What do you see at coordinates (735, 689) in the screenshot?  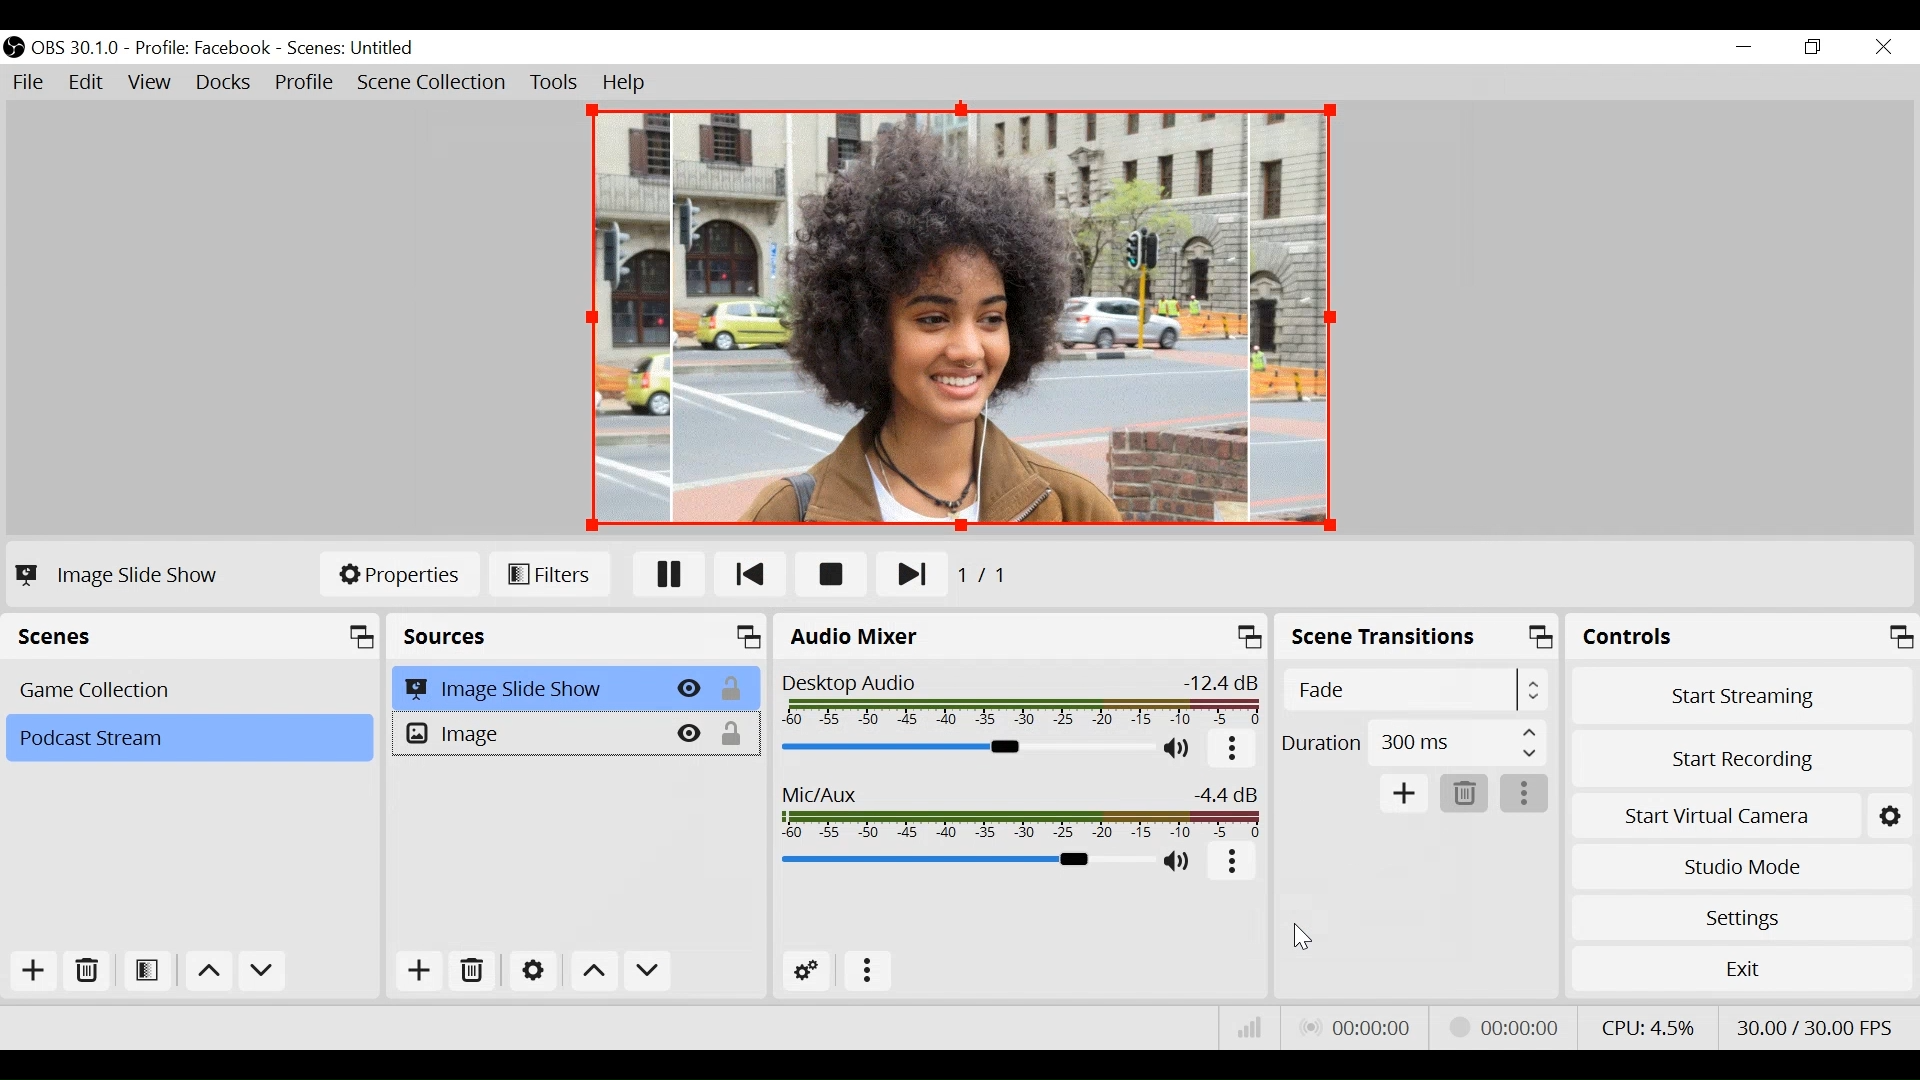 I see `(un)lock` at bounding box center [735, 689].